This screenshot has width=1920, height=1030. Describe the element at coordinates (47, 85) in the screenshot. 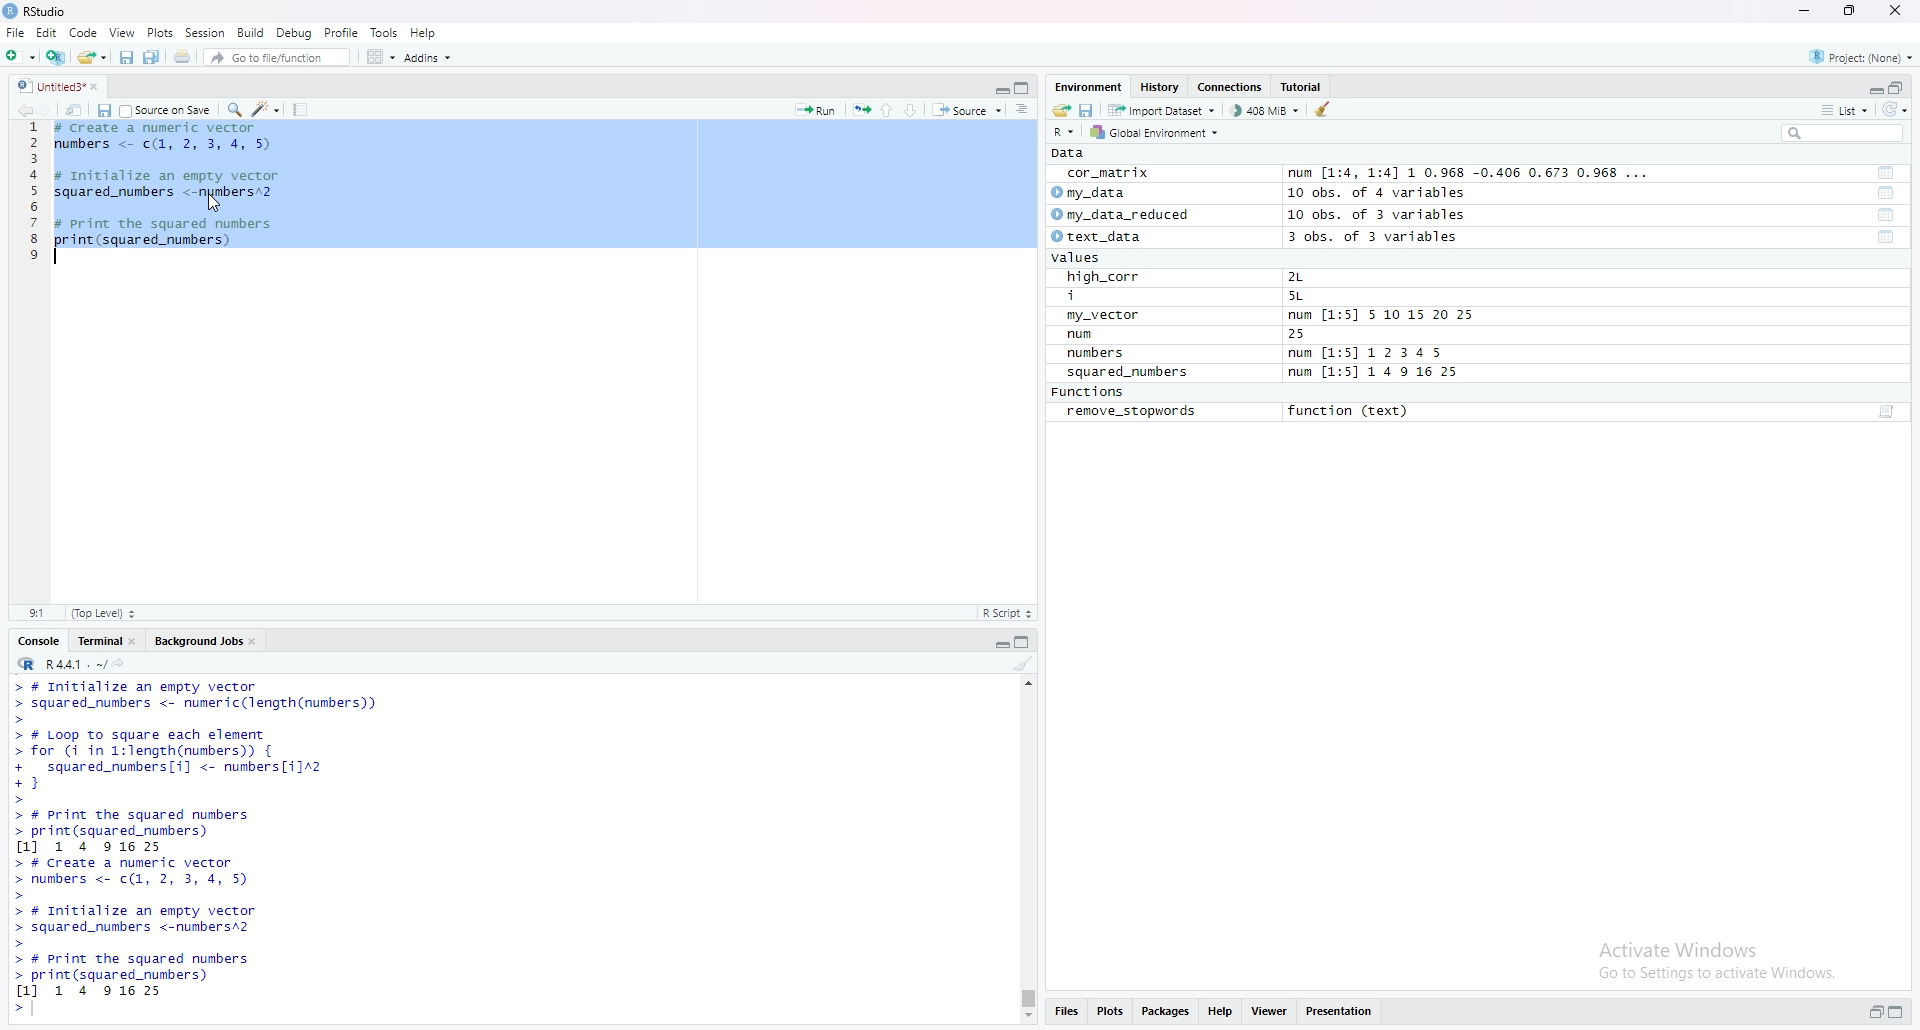

I see `unititled3*` at that location.